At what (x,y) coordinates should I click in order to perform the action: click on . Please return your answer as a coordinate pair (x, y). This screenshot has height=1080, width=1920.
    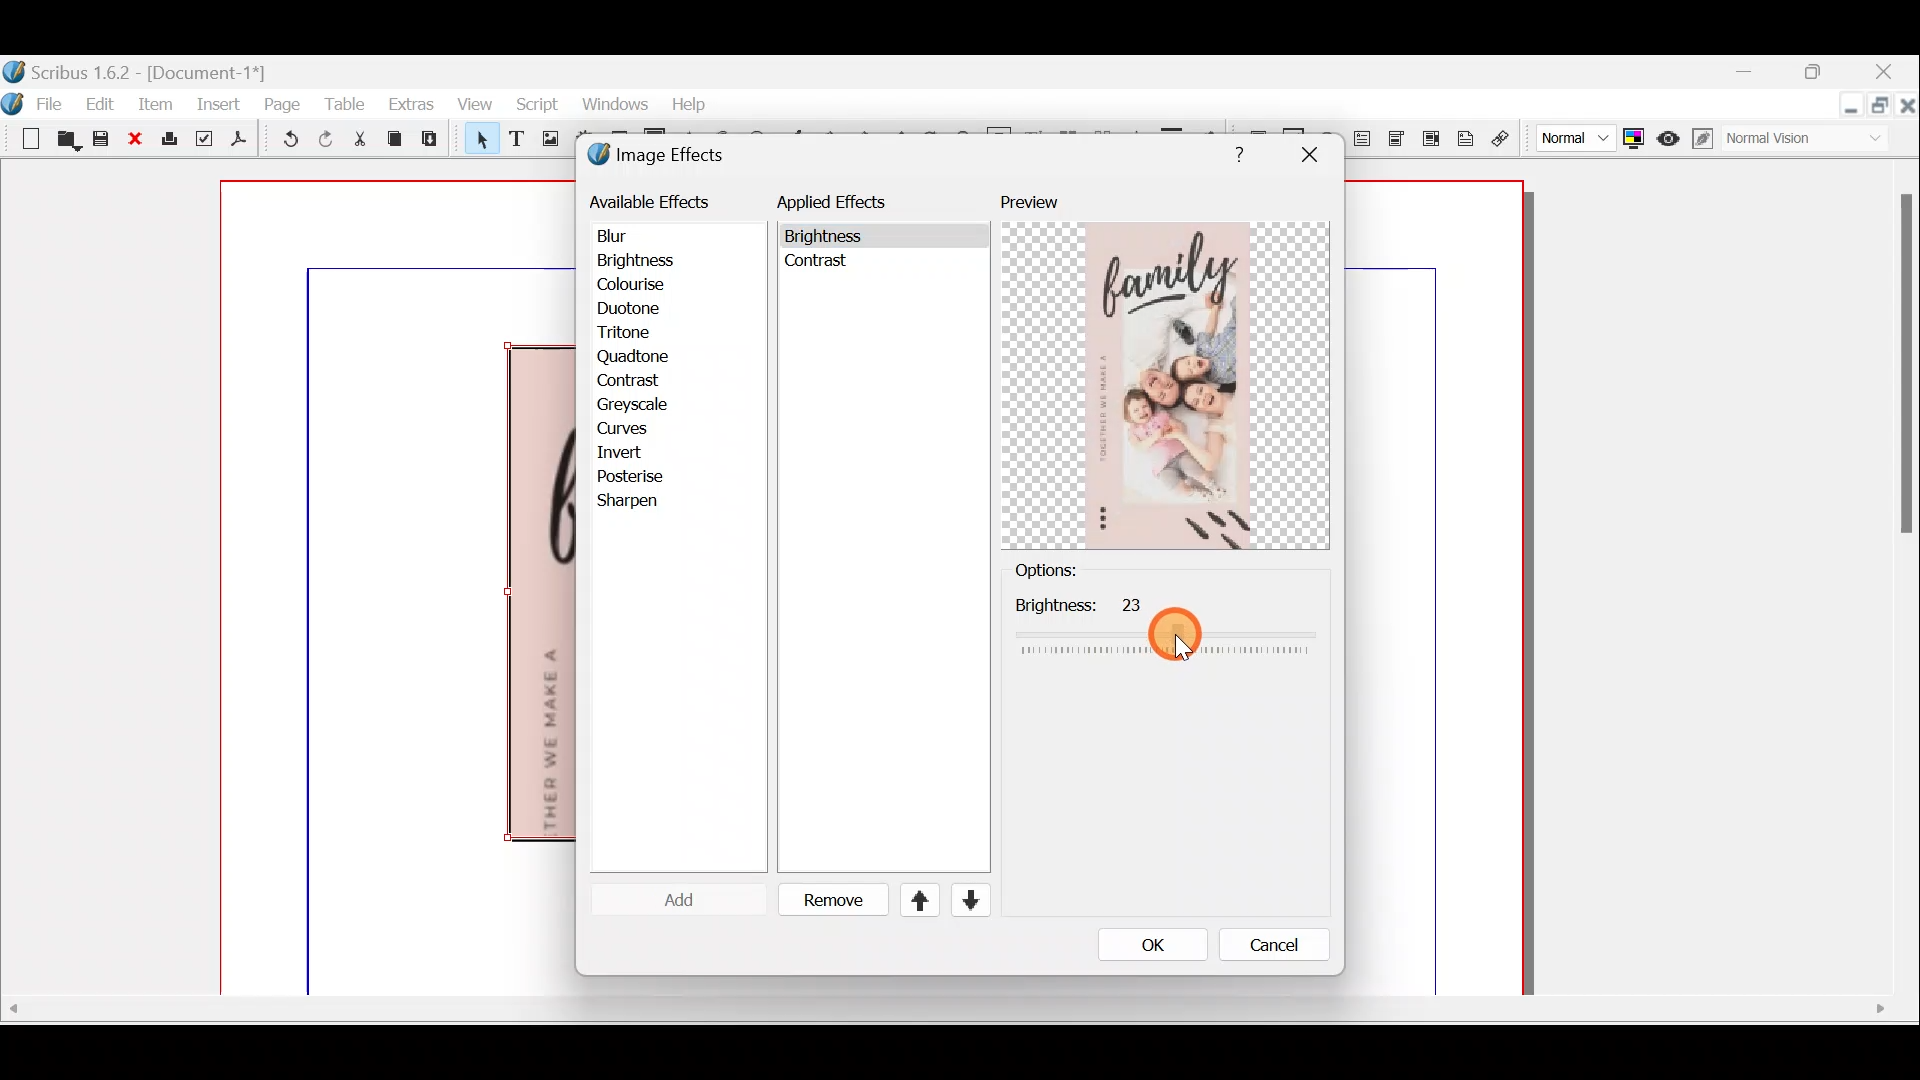
    Looking at the image, I should click on (1234, 151).